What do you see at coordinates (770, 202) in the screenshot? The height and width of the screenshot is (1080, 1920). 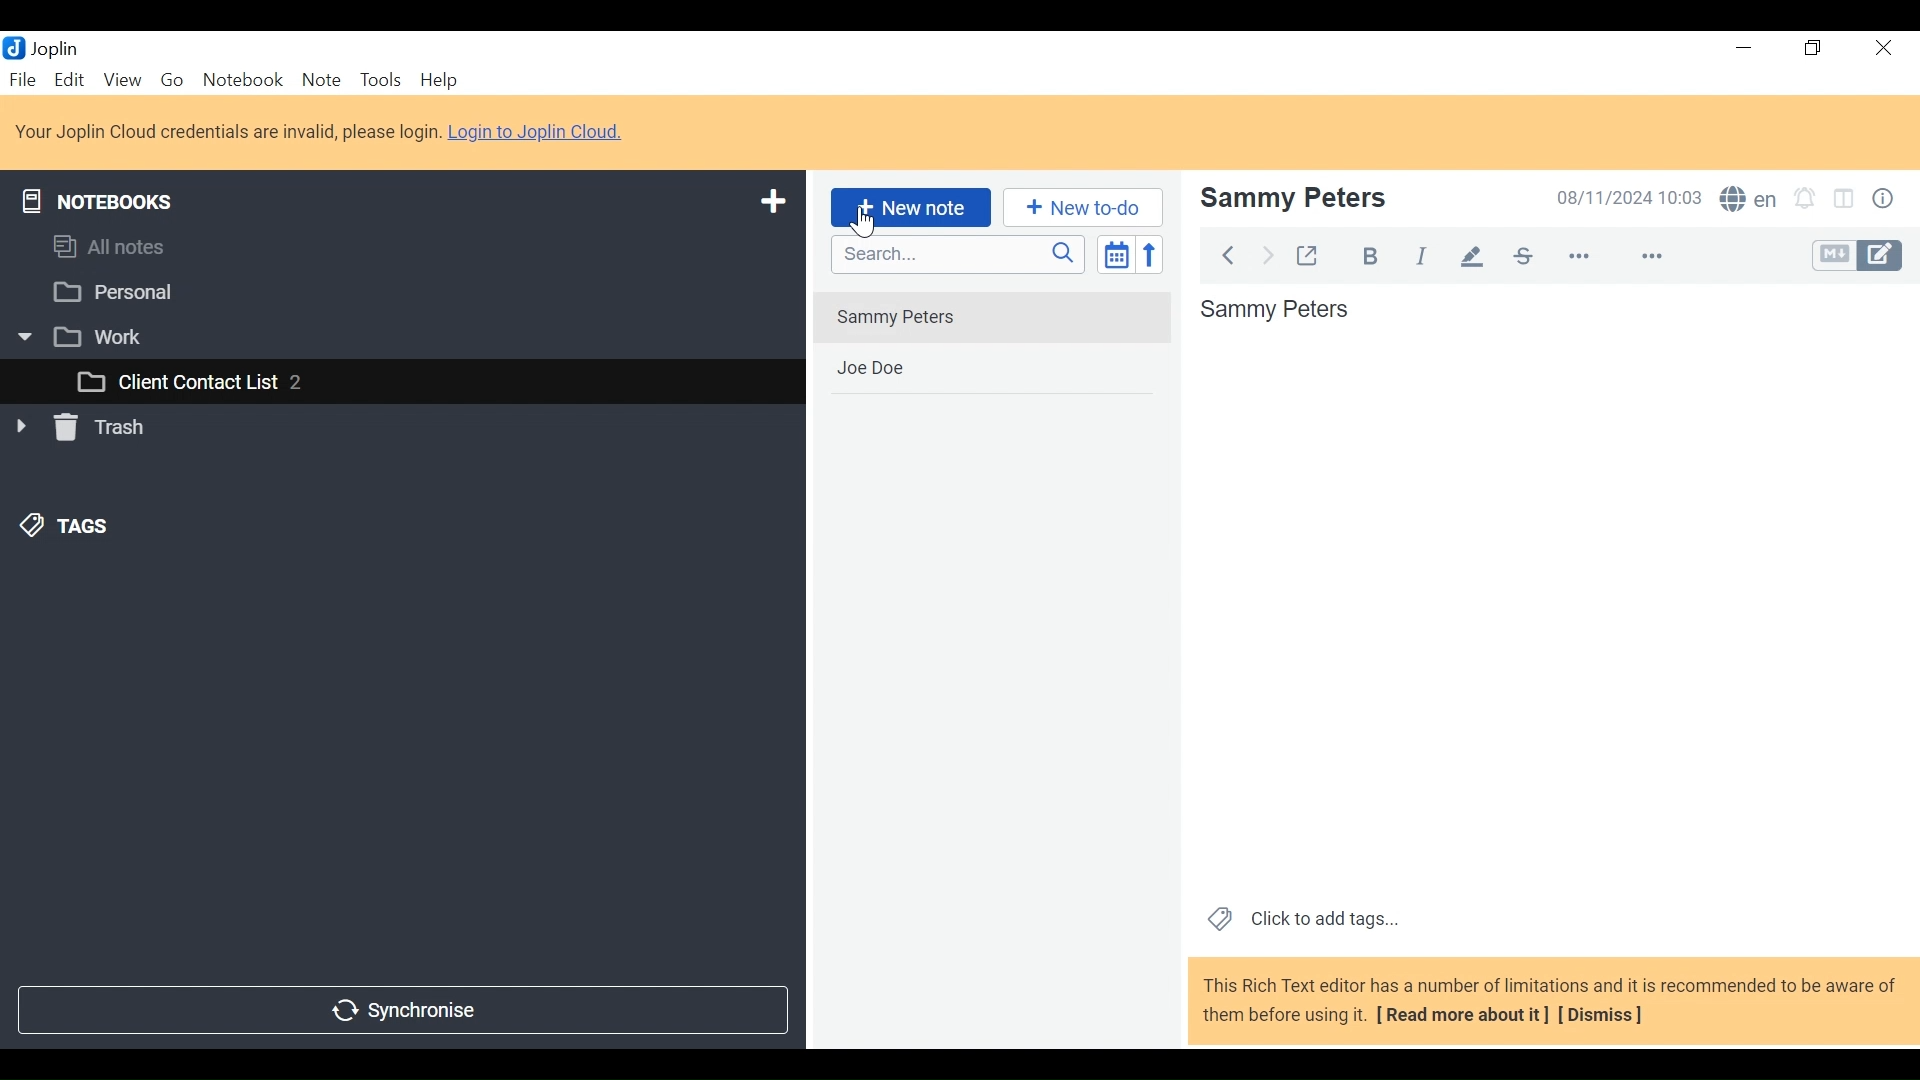 I see `Add a notebook` at bounding box center [770, 202].